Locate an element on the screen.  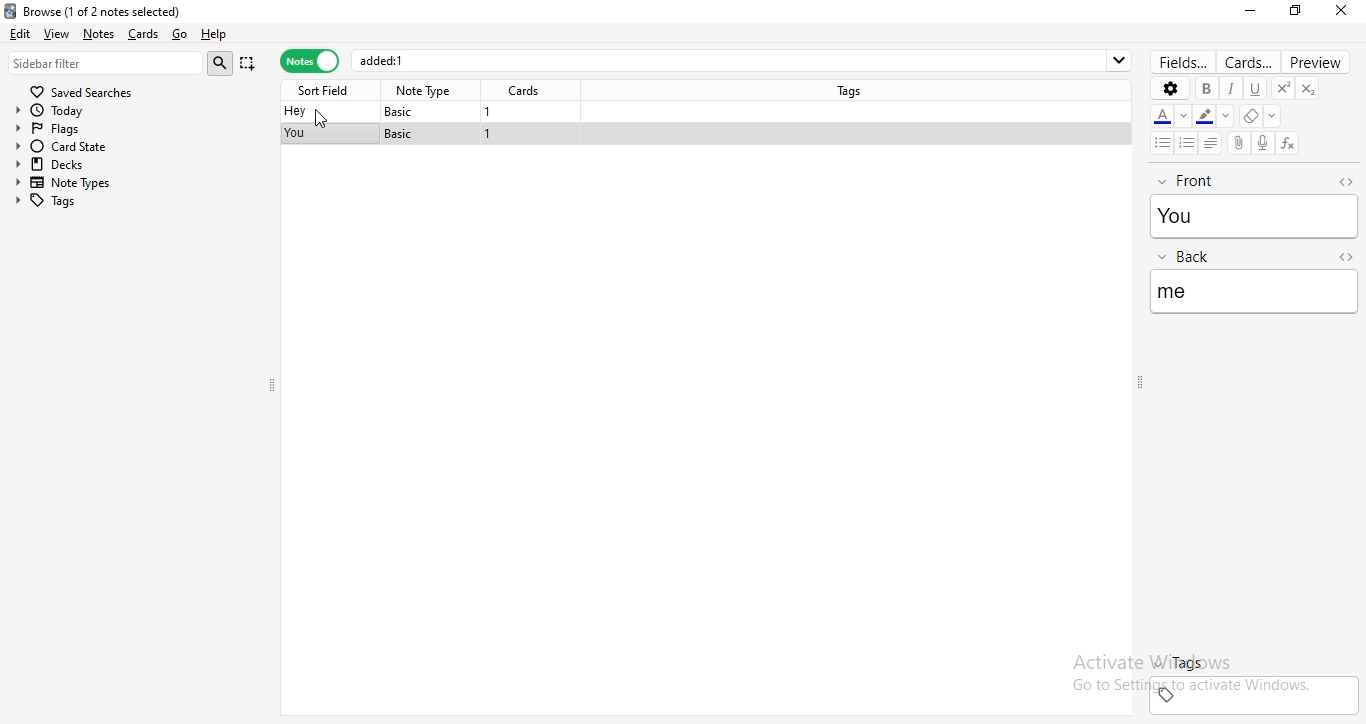
adjust is located at coordinates (1143, 382).